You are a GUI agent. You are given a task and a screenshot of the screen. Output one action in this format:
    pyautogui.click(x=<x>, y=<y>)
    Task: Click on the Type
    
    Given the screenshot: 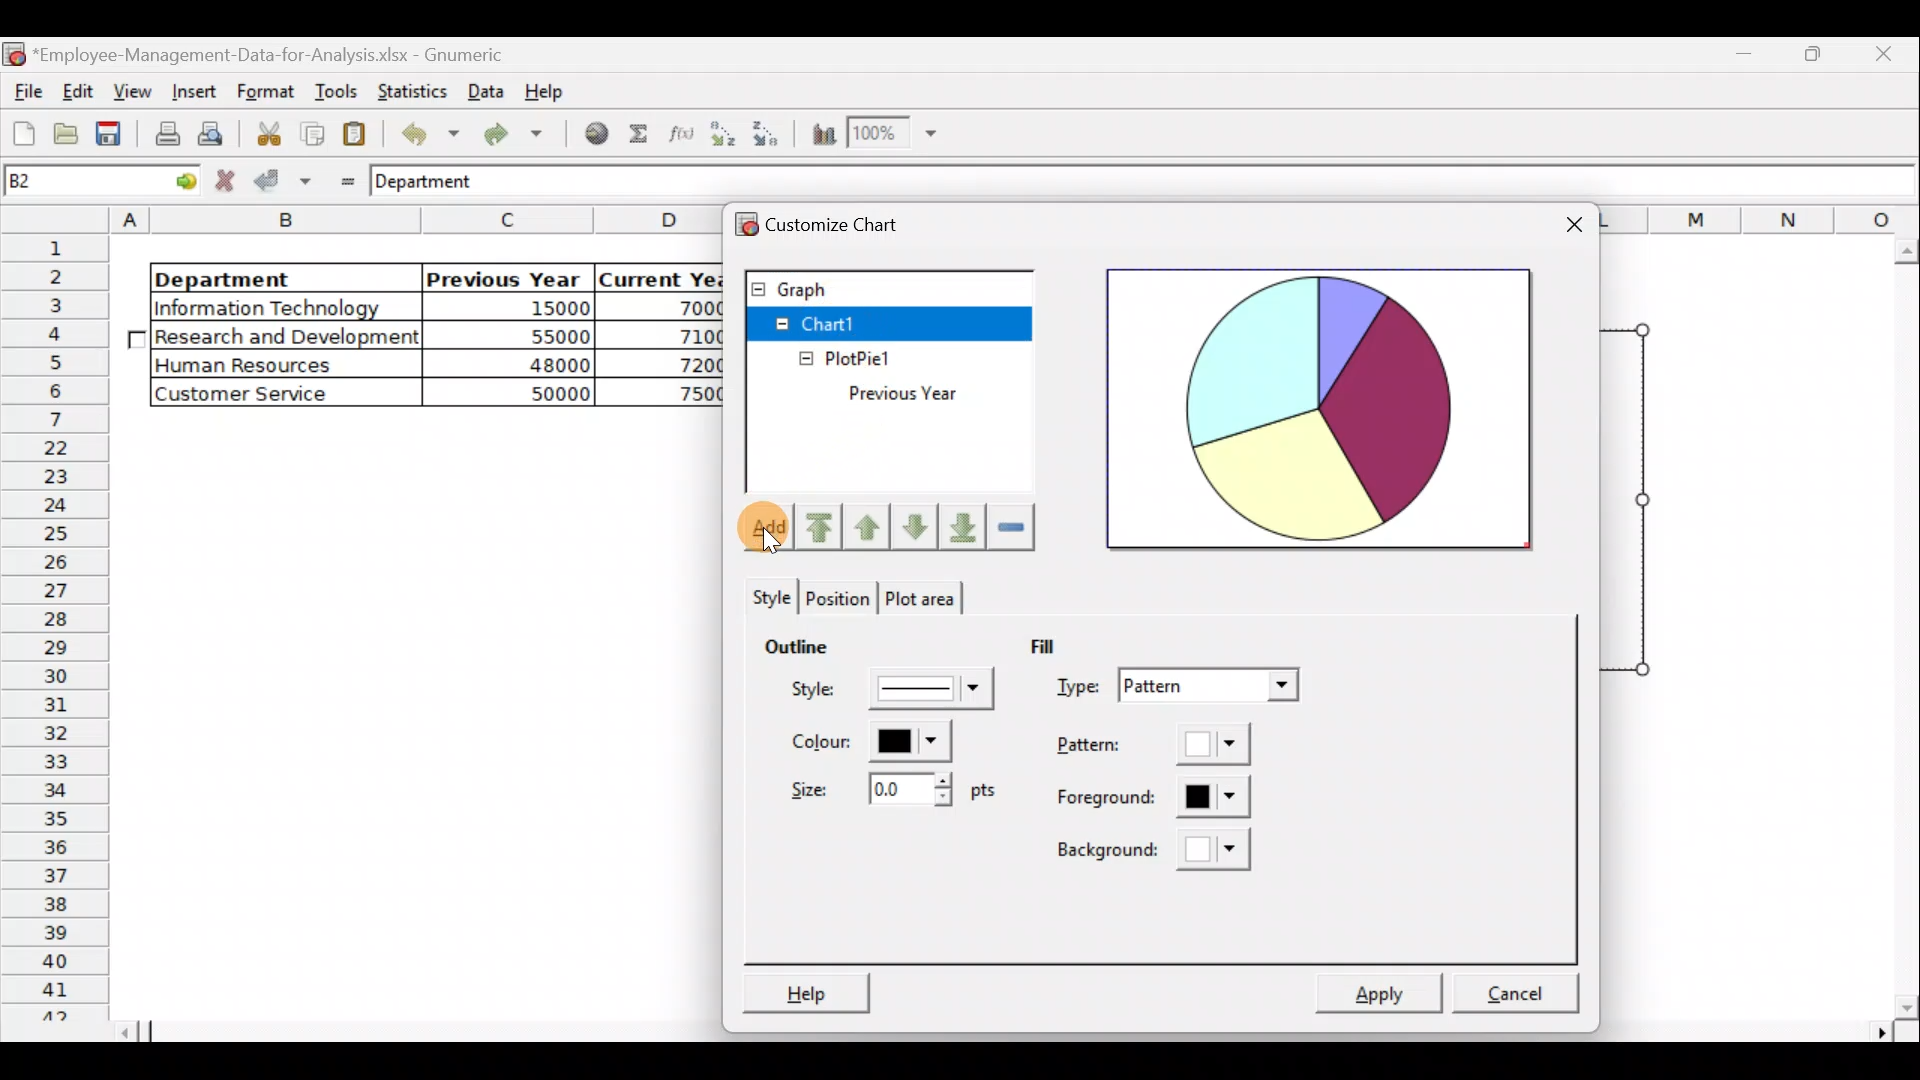 What is the action you would take?
    pyautogui.click(x=1175, y=686)
    